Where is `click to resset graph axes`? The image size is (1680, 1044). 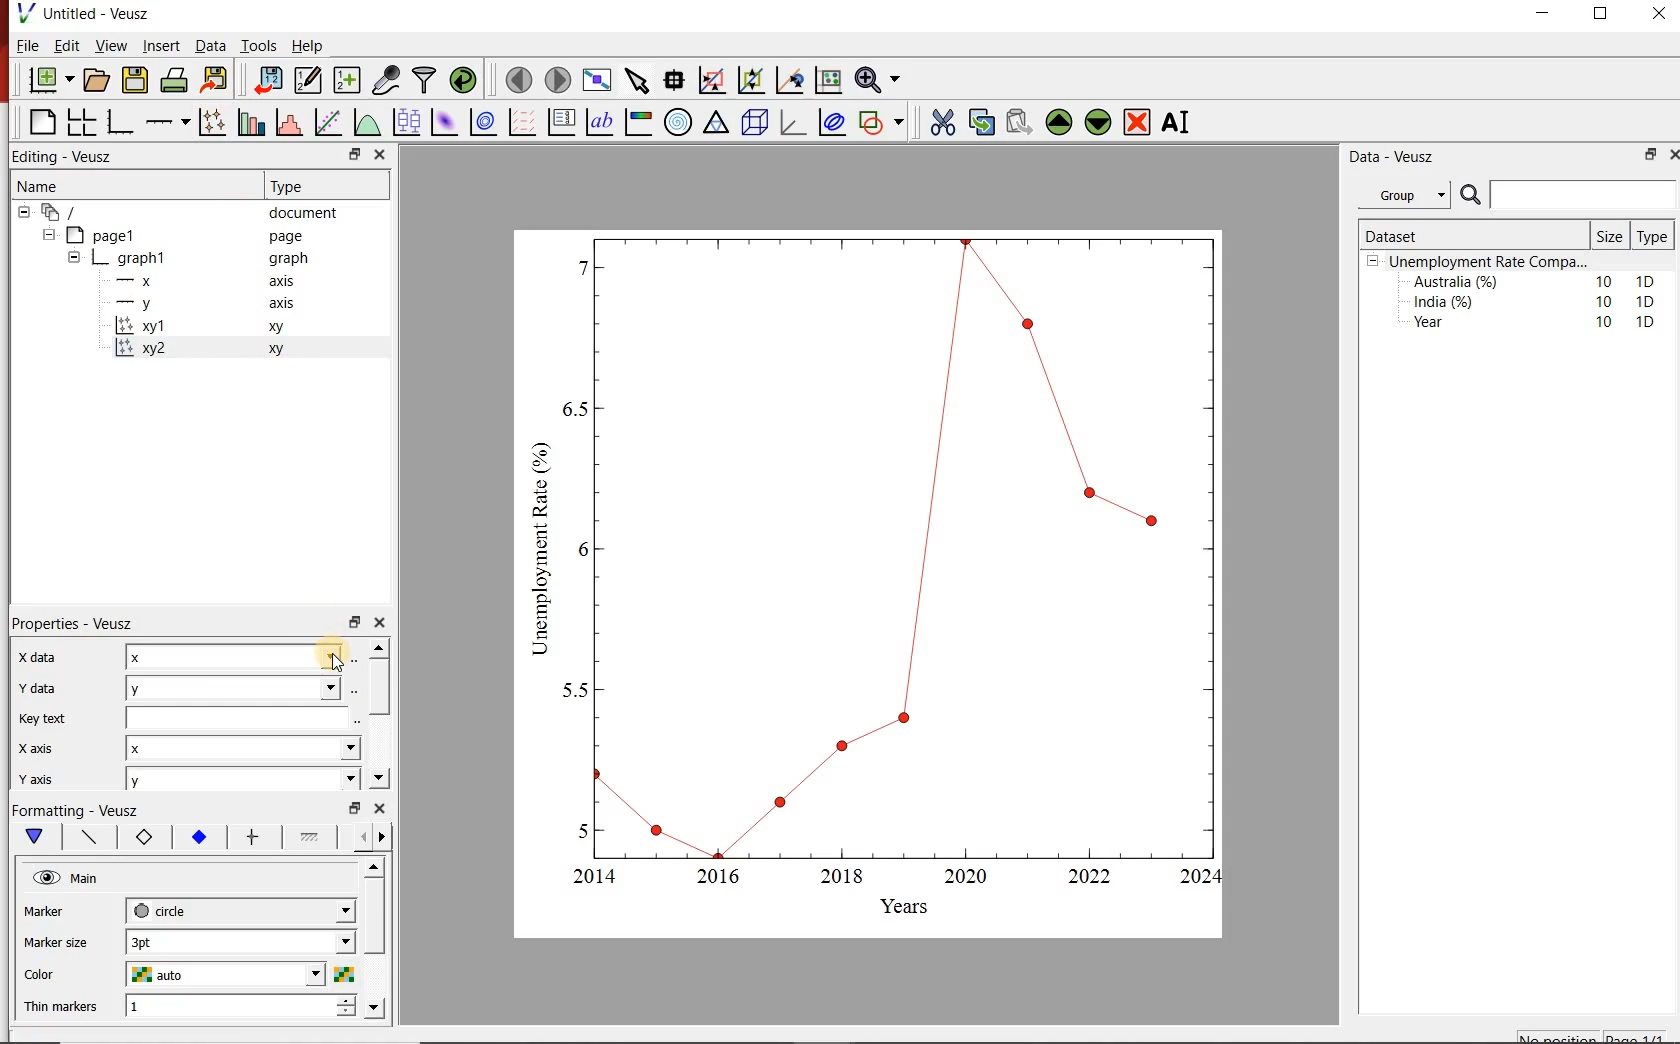 click to resset graph axes is located at coordinates (829, 78).